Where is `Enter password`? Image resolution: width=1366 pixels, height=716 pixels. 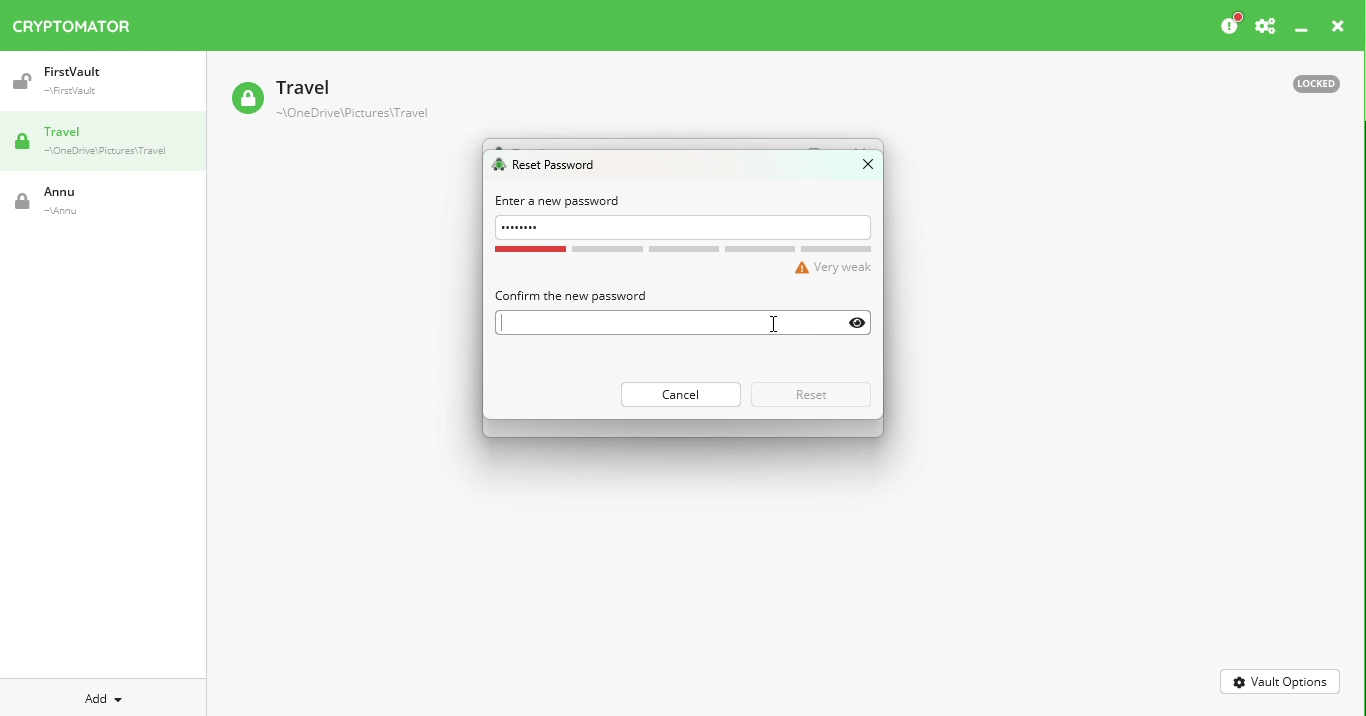 Enter password is located at coordinates (685, 228).